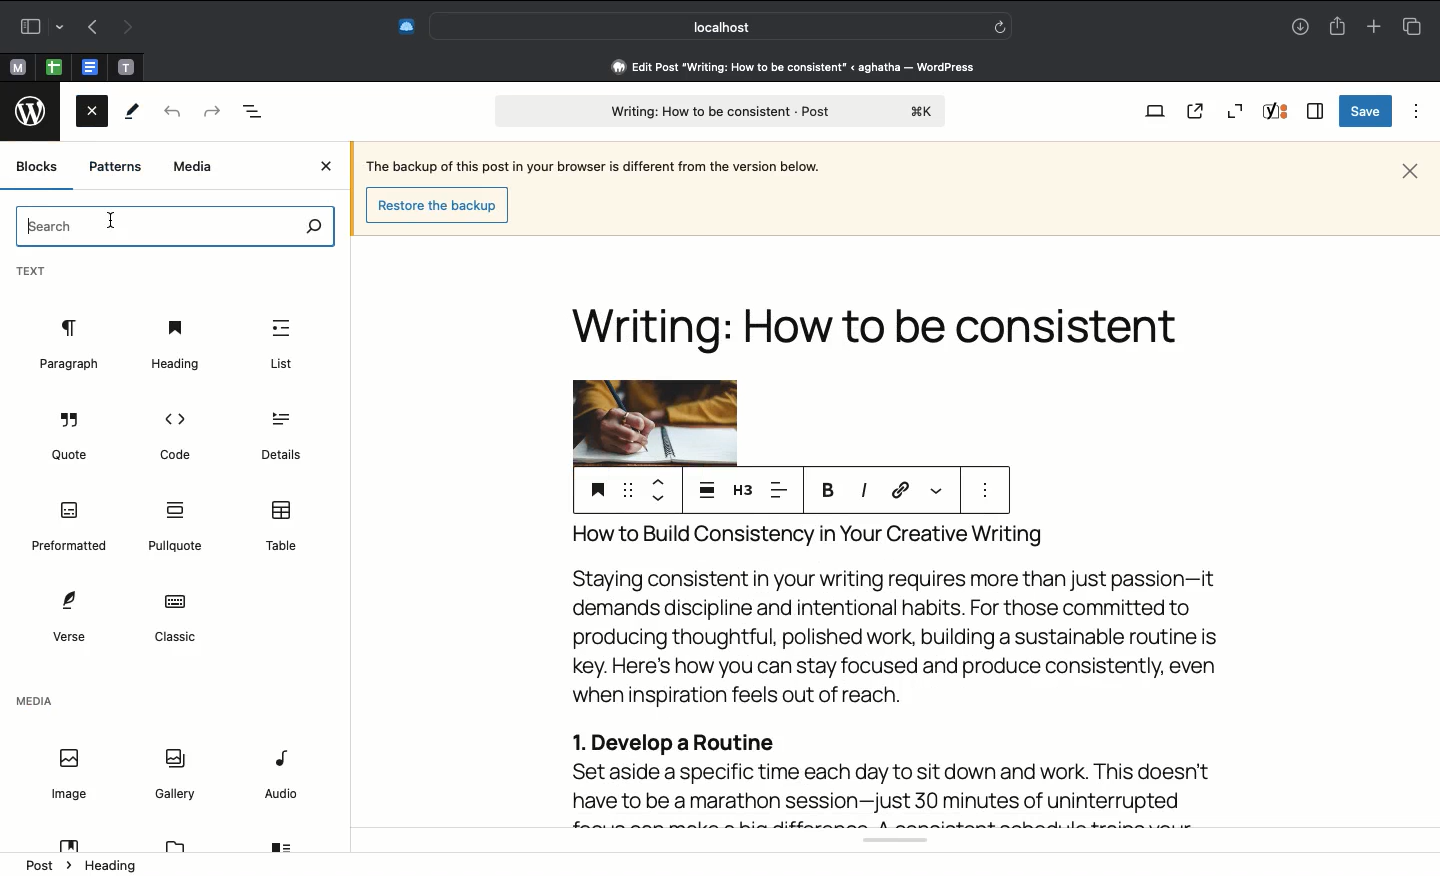  I want to click on Forward, so click(211, 112).